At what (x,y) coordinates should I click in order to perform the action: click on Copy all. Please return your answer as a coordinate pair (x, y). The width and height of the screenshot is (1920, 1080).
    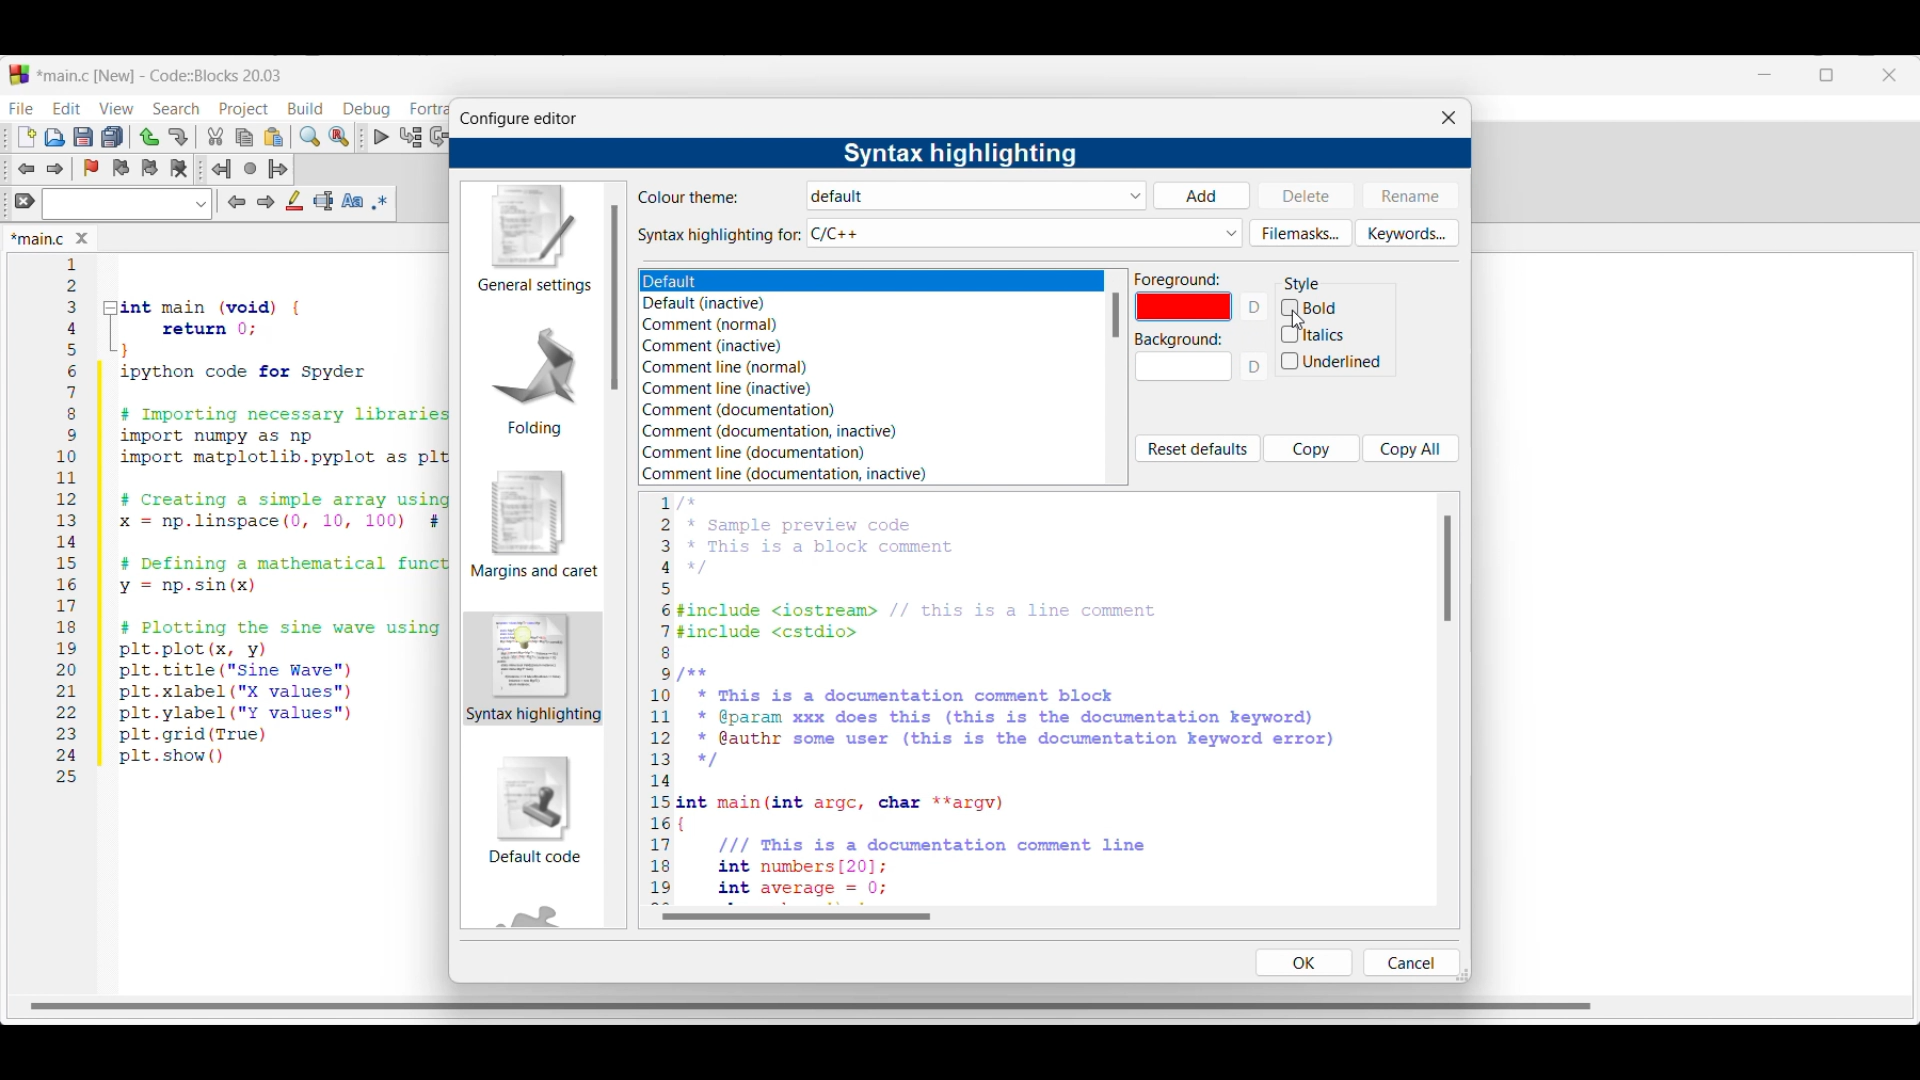
    Looking at the image, I should click on (1411, 448).